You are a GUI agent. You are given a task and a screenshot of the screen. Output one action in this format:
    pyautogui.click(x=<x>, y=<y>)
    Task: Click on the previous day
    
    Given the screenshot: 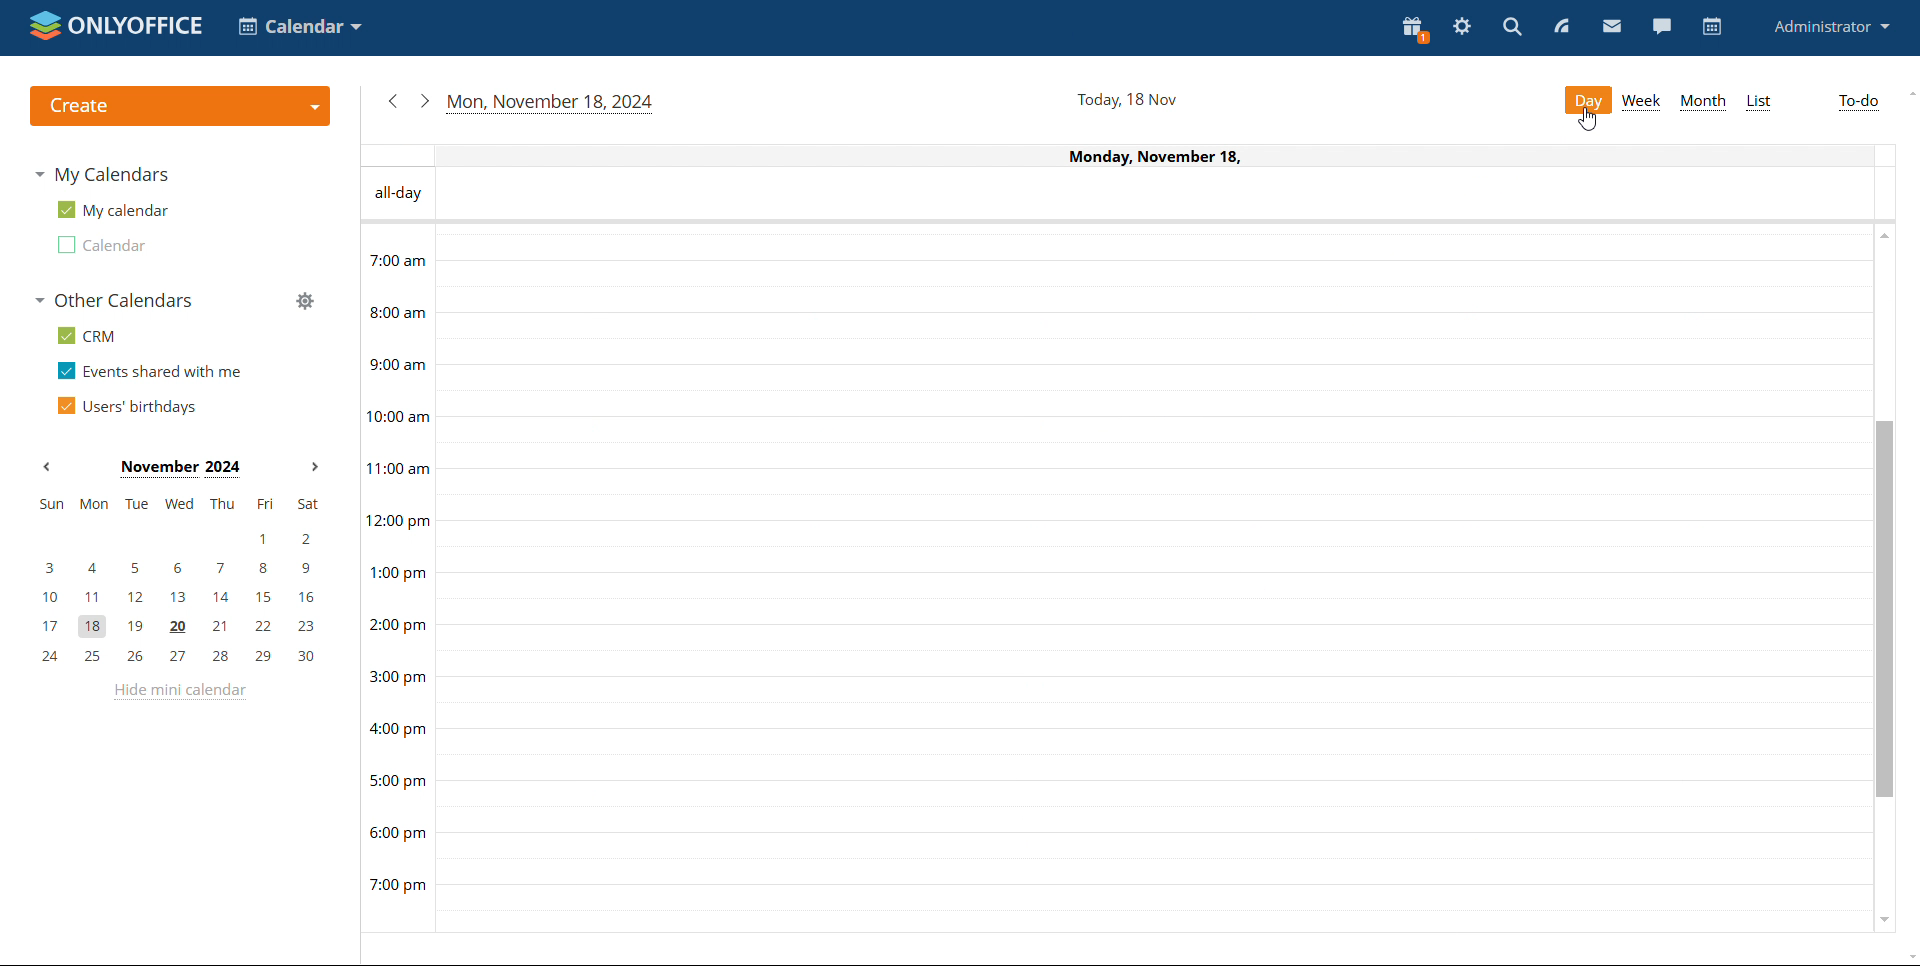 What is the action you would take?
    pyautogui.click(x=392, y=101)
    